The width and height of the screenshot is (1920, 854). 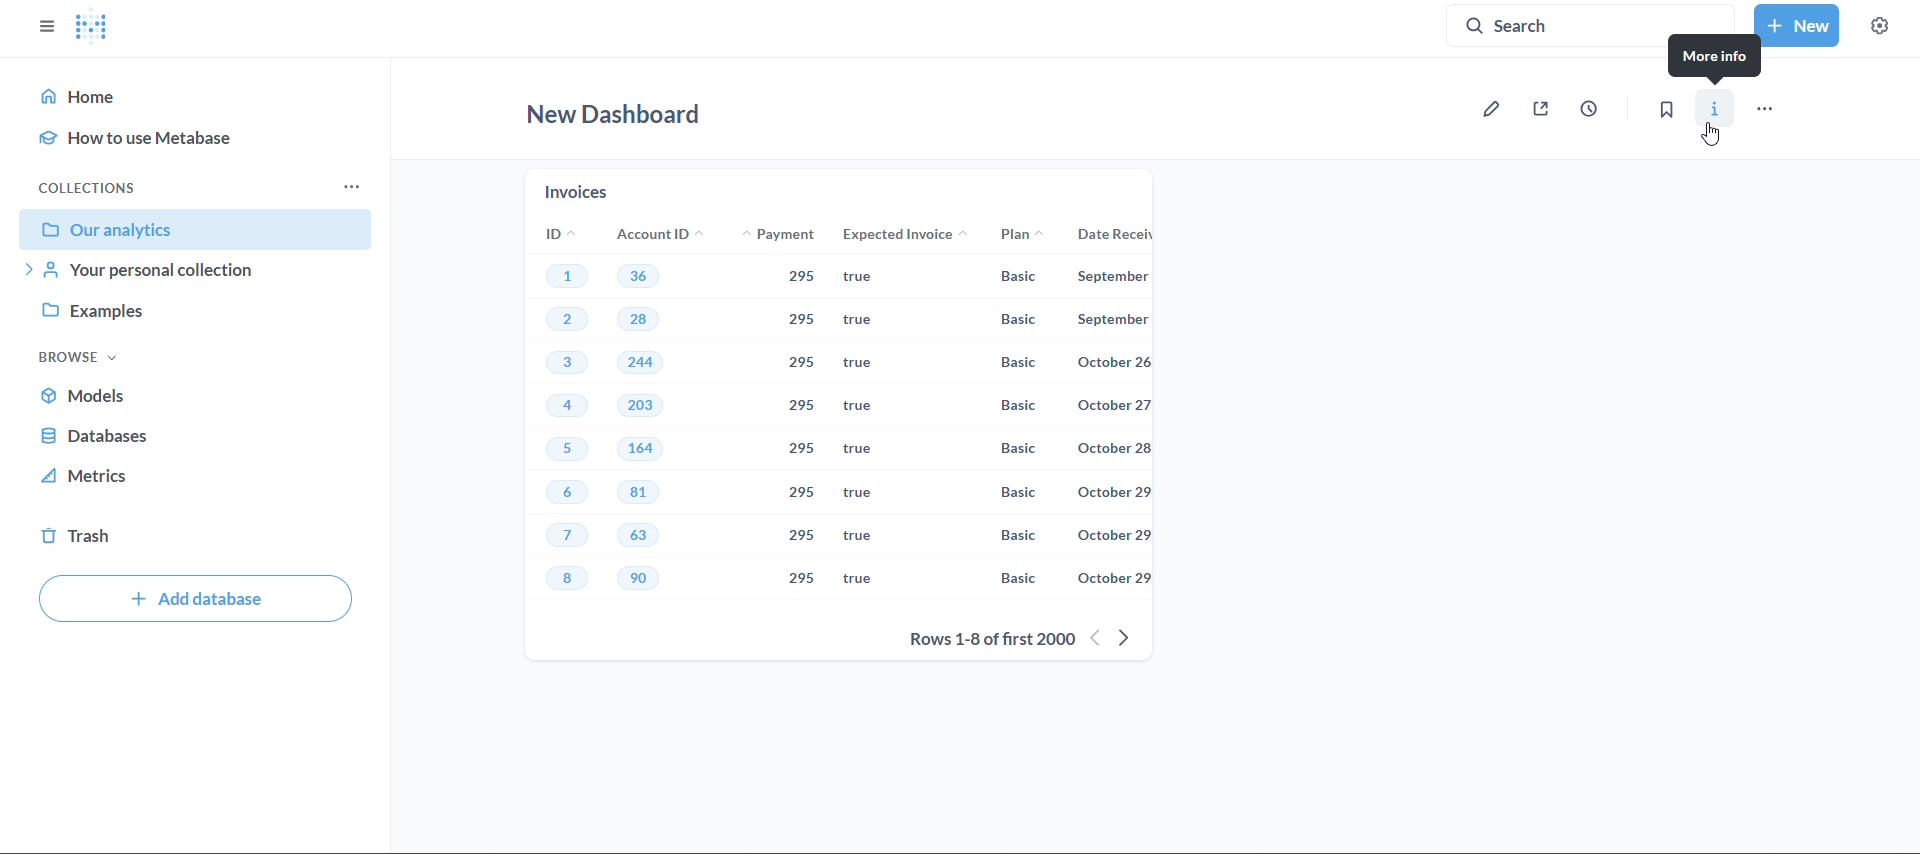 I want to click on more info, so click(x=1717, y=65).